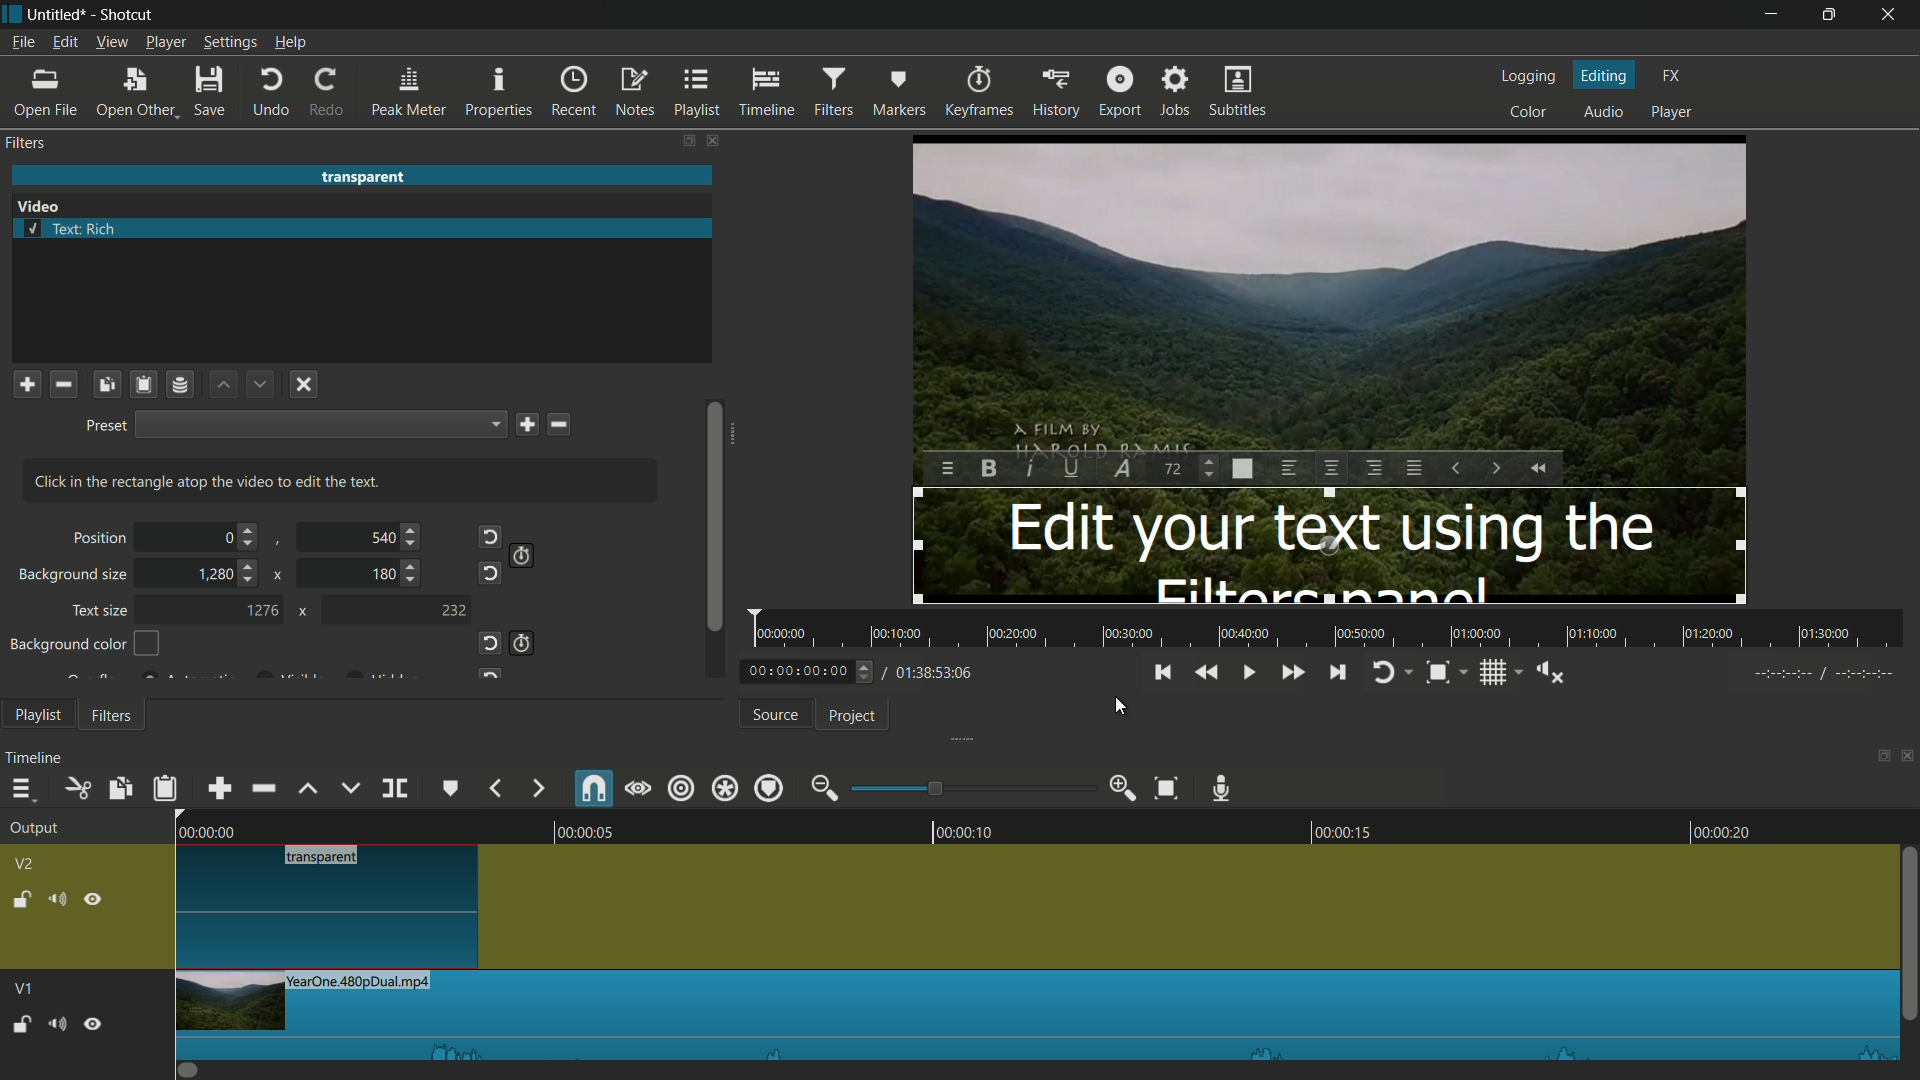 The width and height of the screenshot is (1920, 1080). Describe the element at coordinates (700, 93) in the screenshot. I see `playlist` at that location.